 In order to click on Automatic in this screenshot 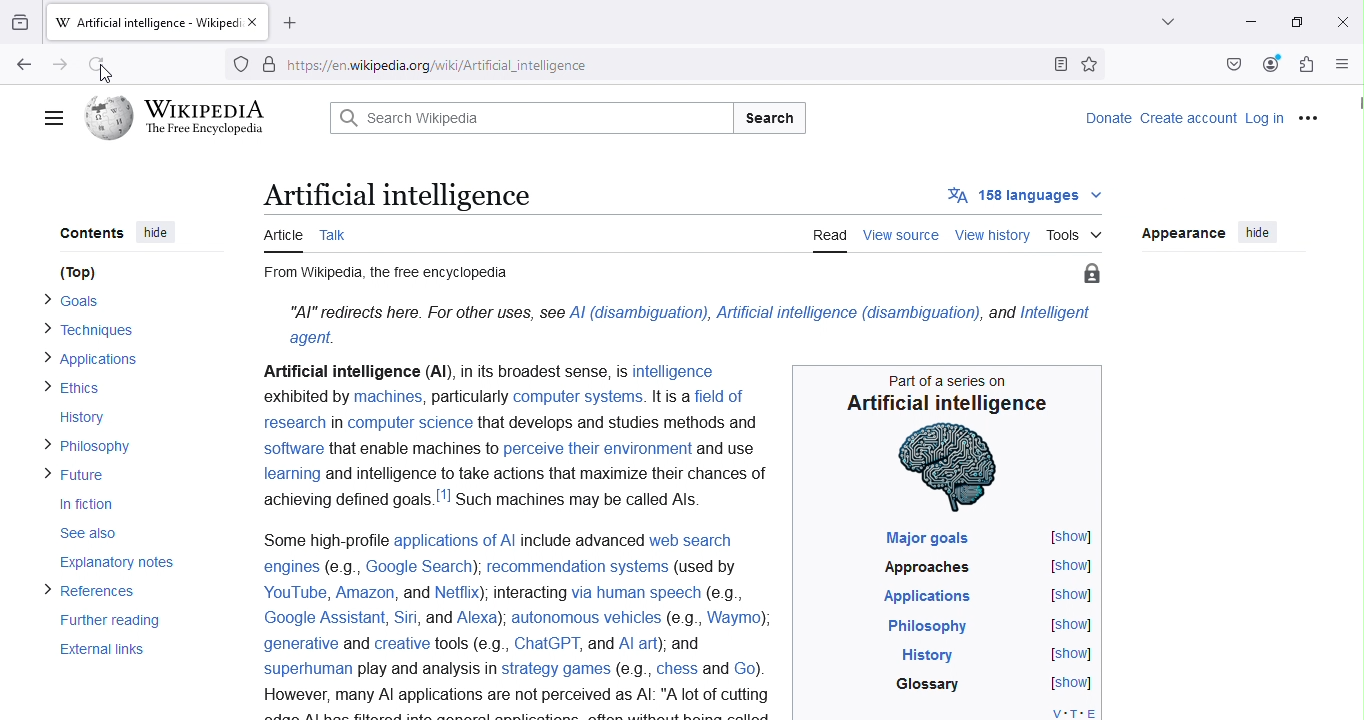, I will do `click(1190, 557)`.